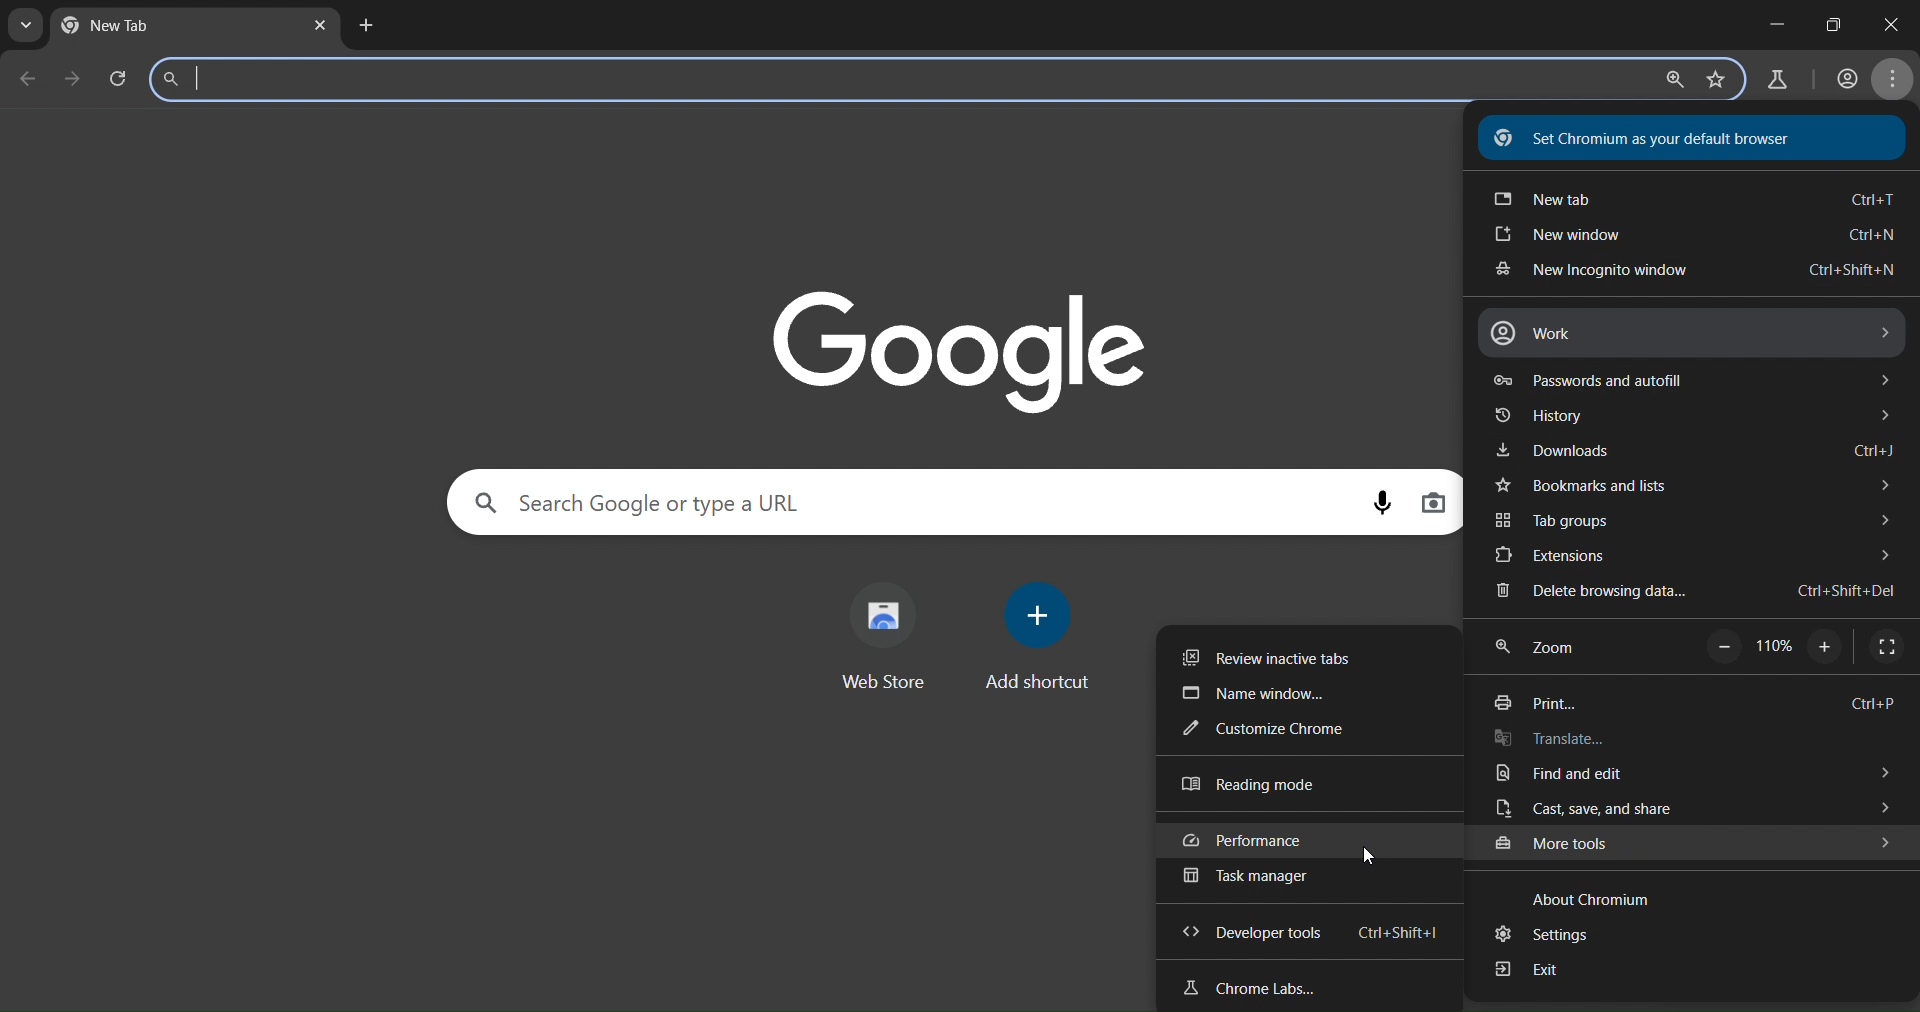 Image resolution: width=1920 pixels, height=1012 pixels. Describe the element at coordinates (884, 635) in the screenshot. I see `web store` at that location.